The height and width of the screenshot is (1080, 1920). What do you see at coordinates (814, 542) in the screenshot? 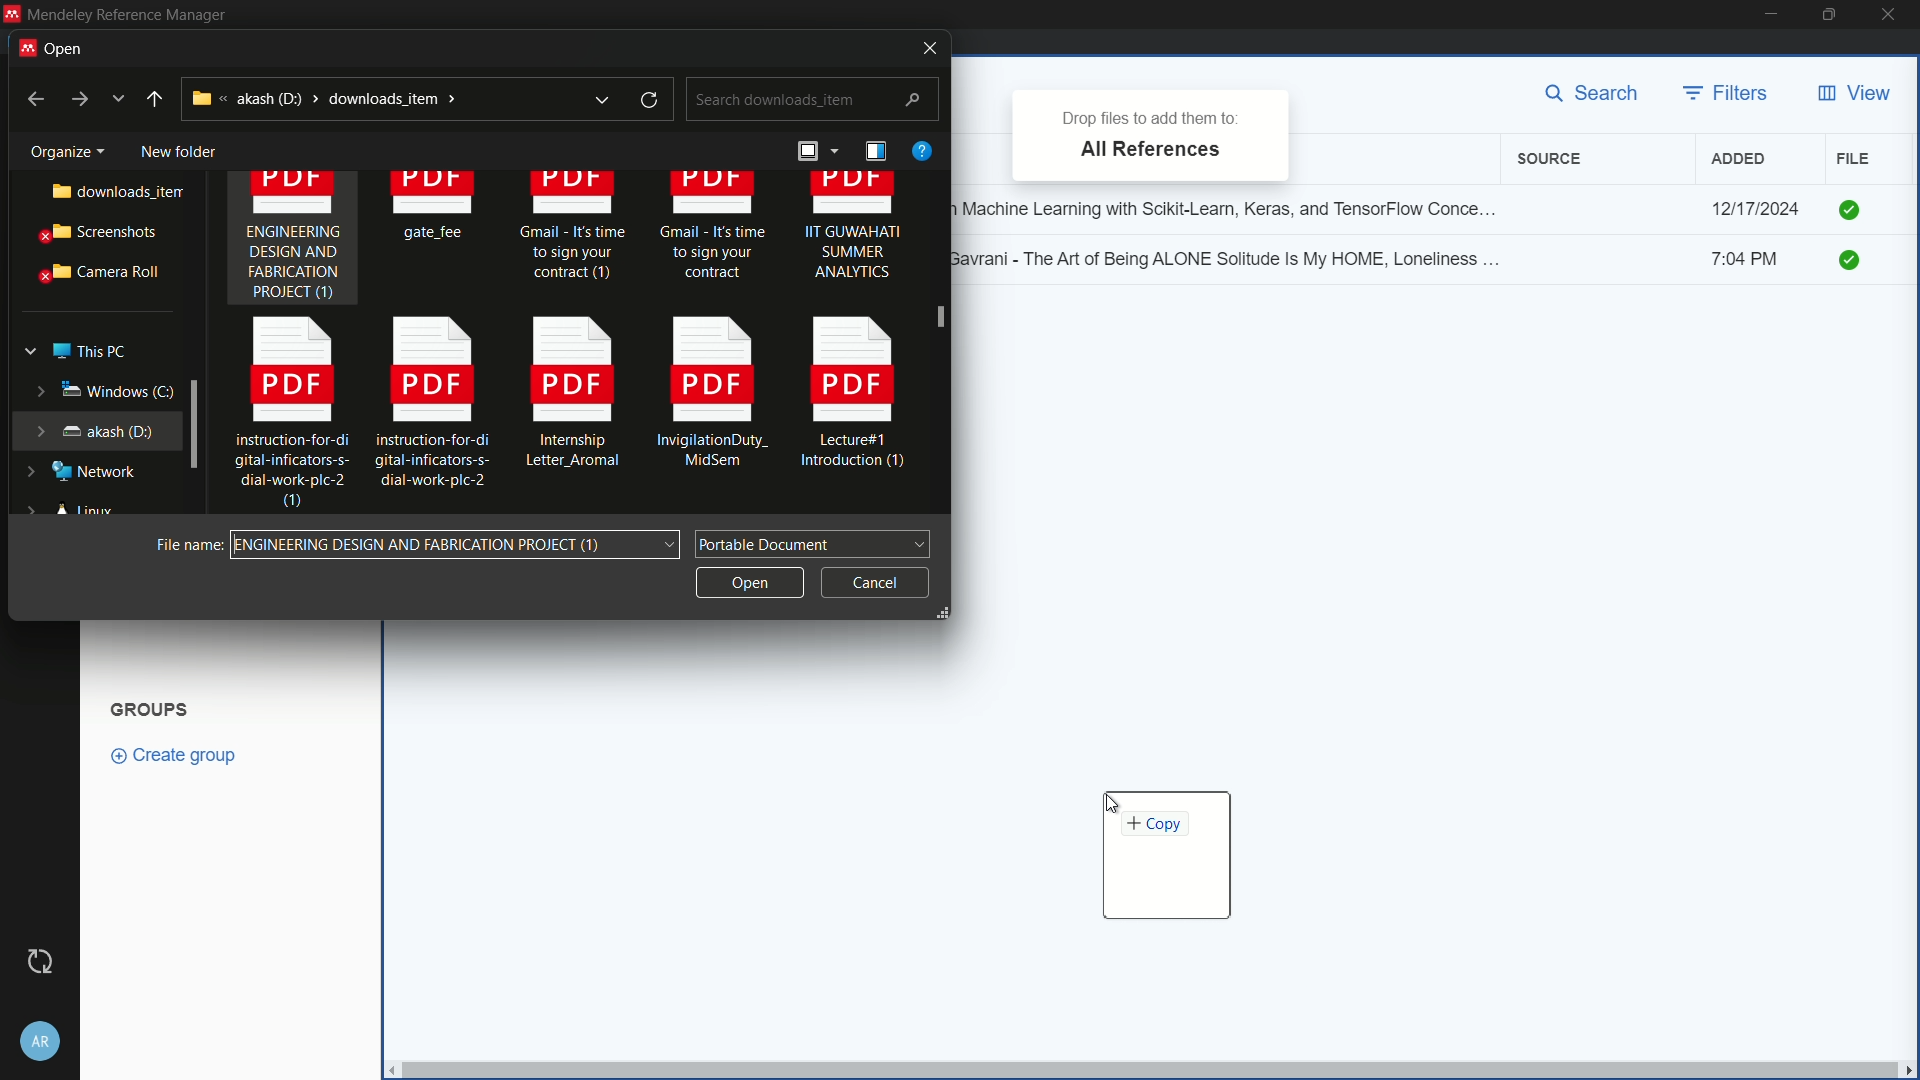
I see `portable document` at bounding box center [814, 542].